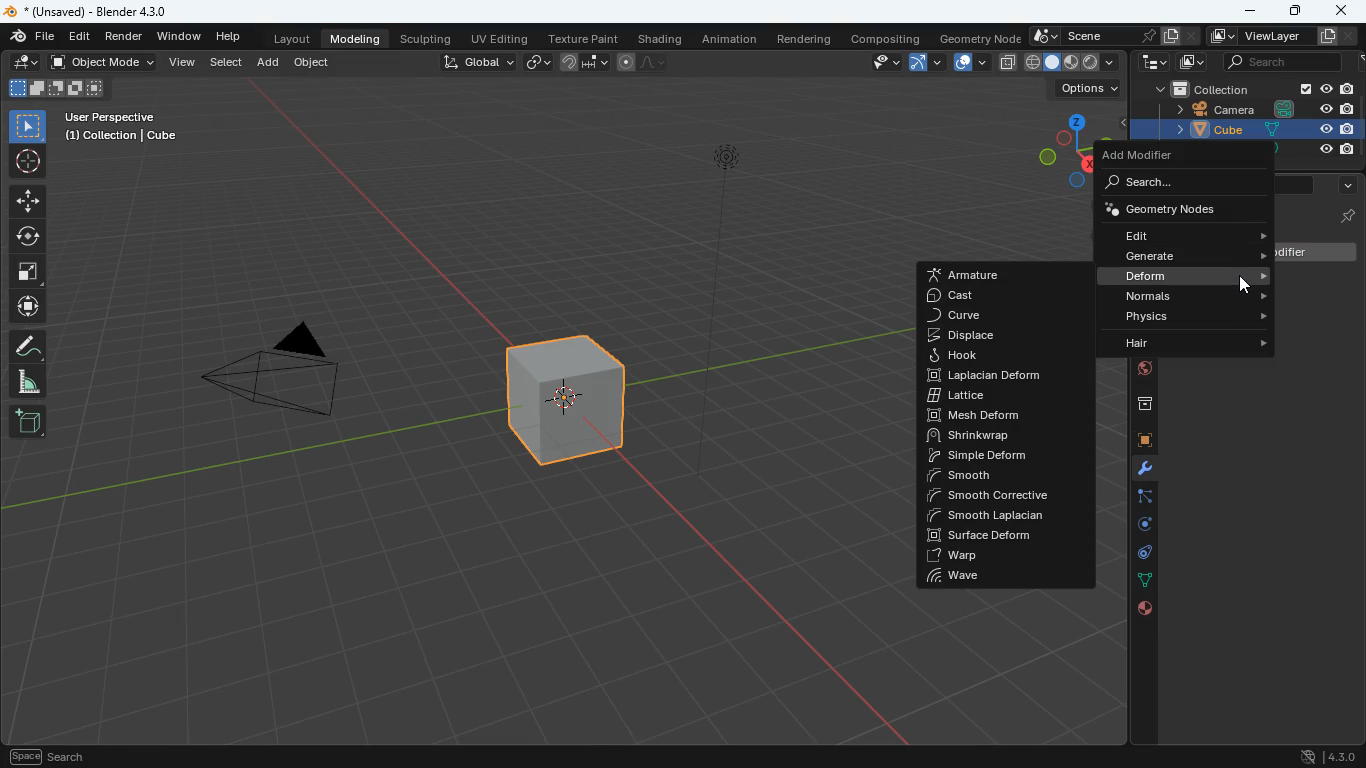  Describe the element at coordinates (1141, 472) in the screenshot. I see `modifiers` at that location.